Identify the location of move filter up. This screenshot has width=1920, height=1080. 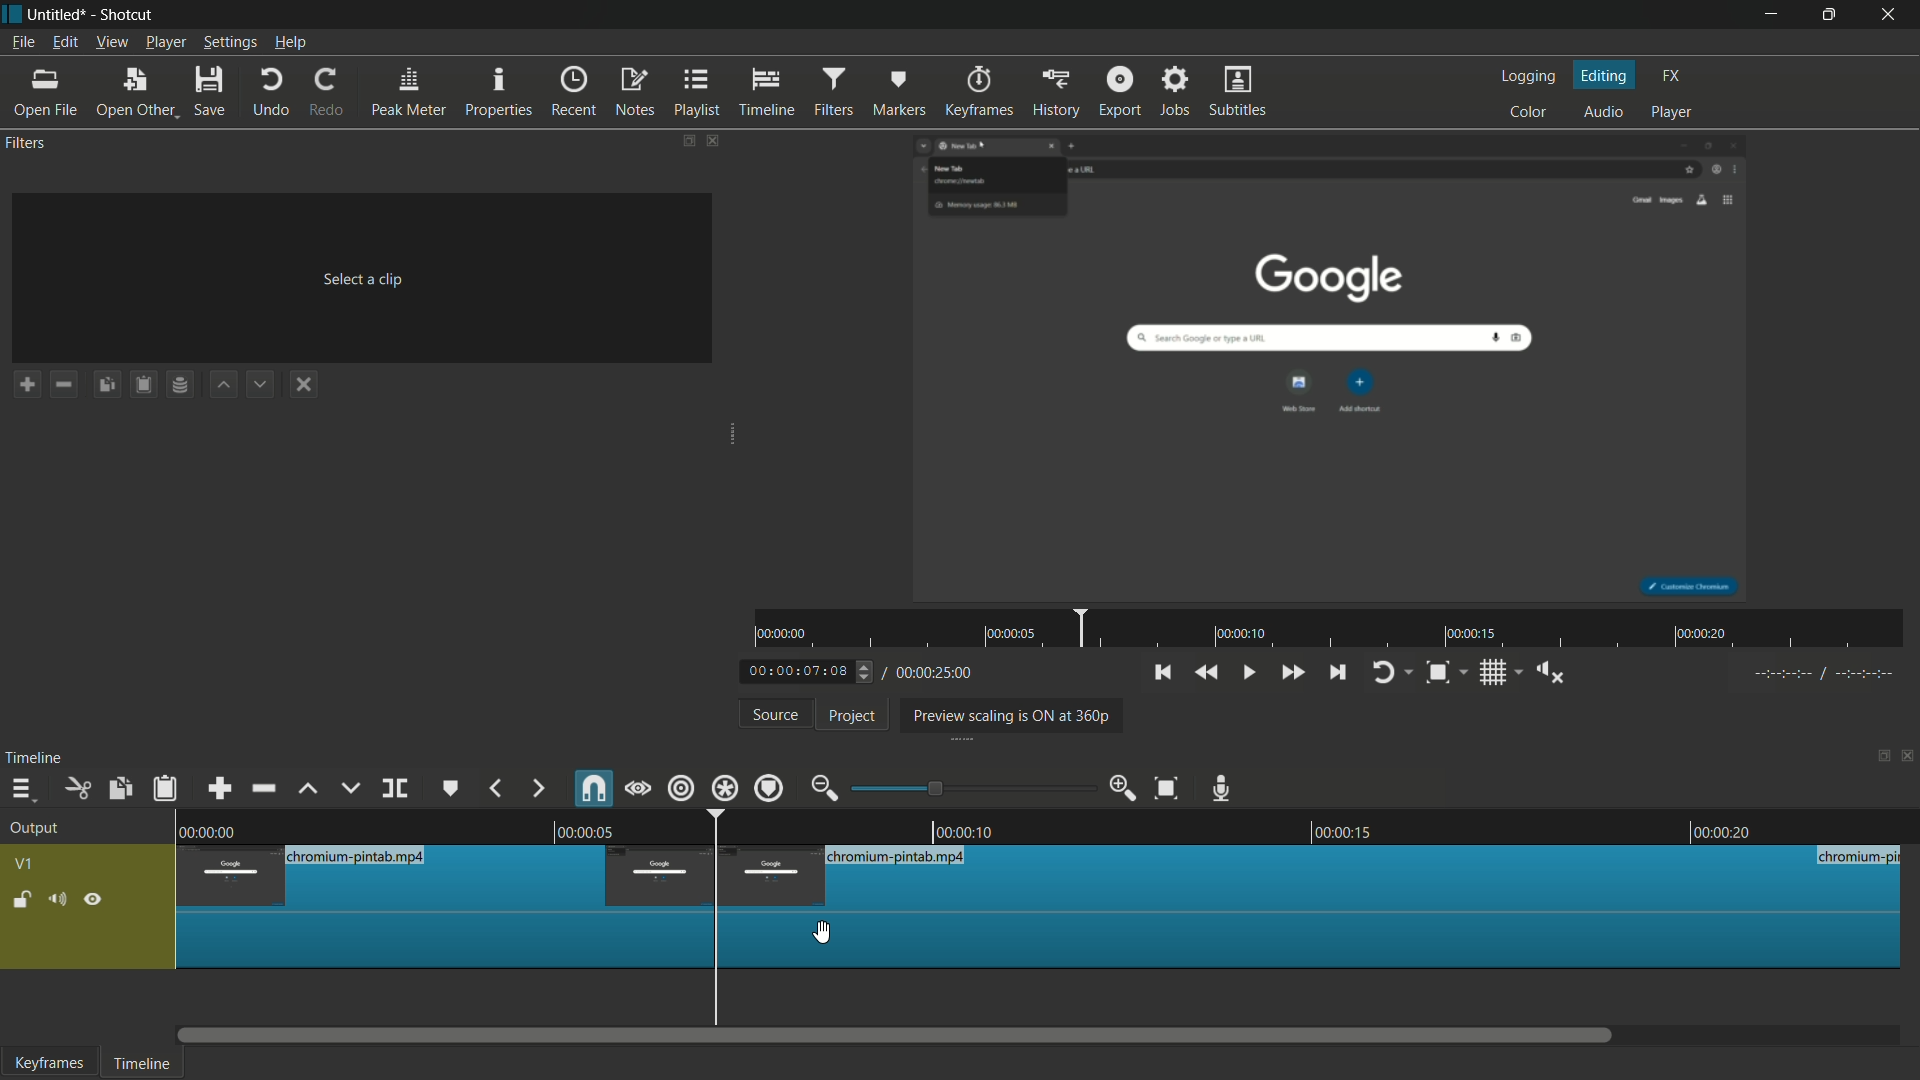
(224, 385).